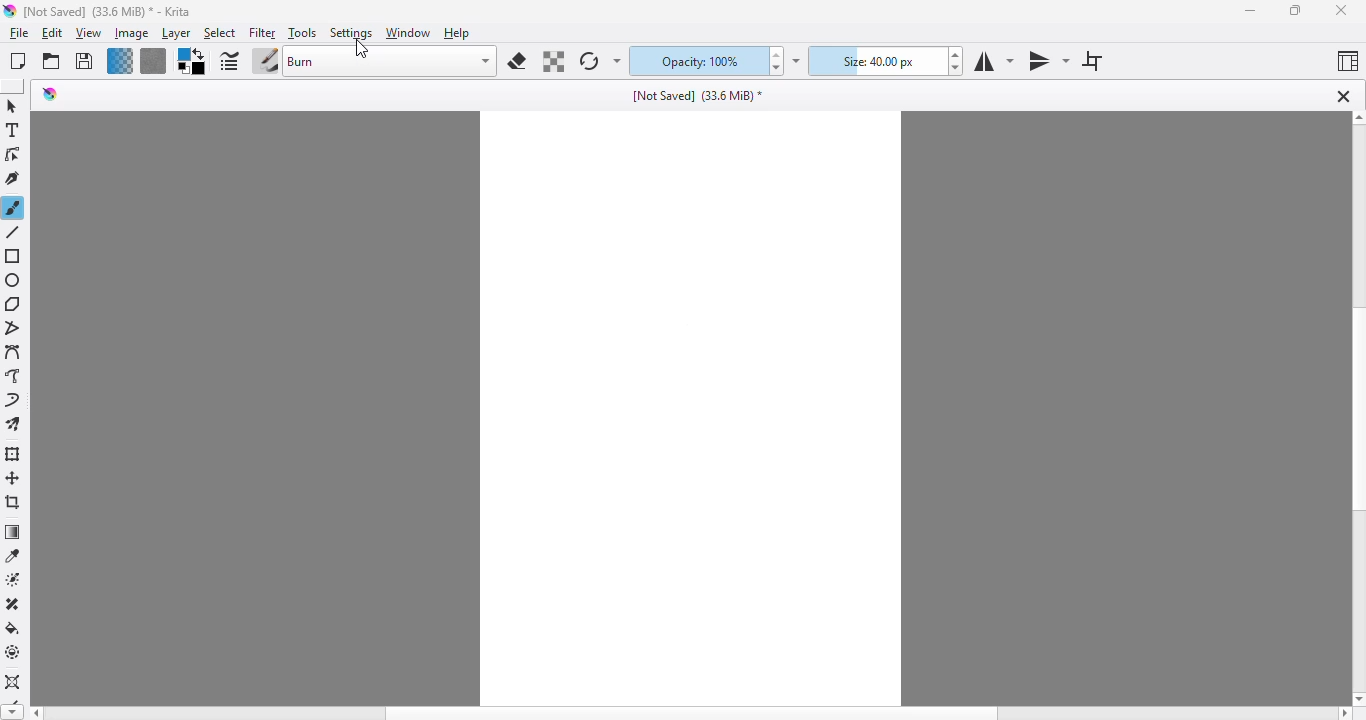  I want to click on create new document, so click(17, 61).